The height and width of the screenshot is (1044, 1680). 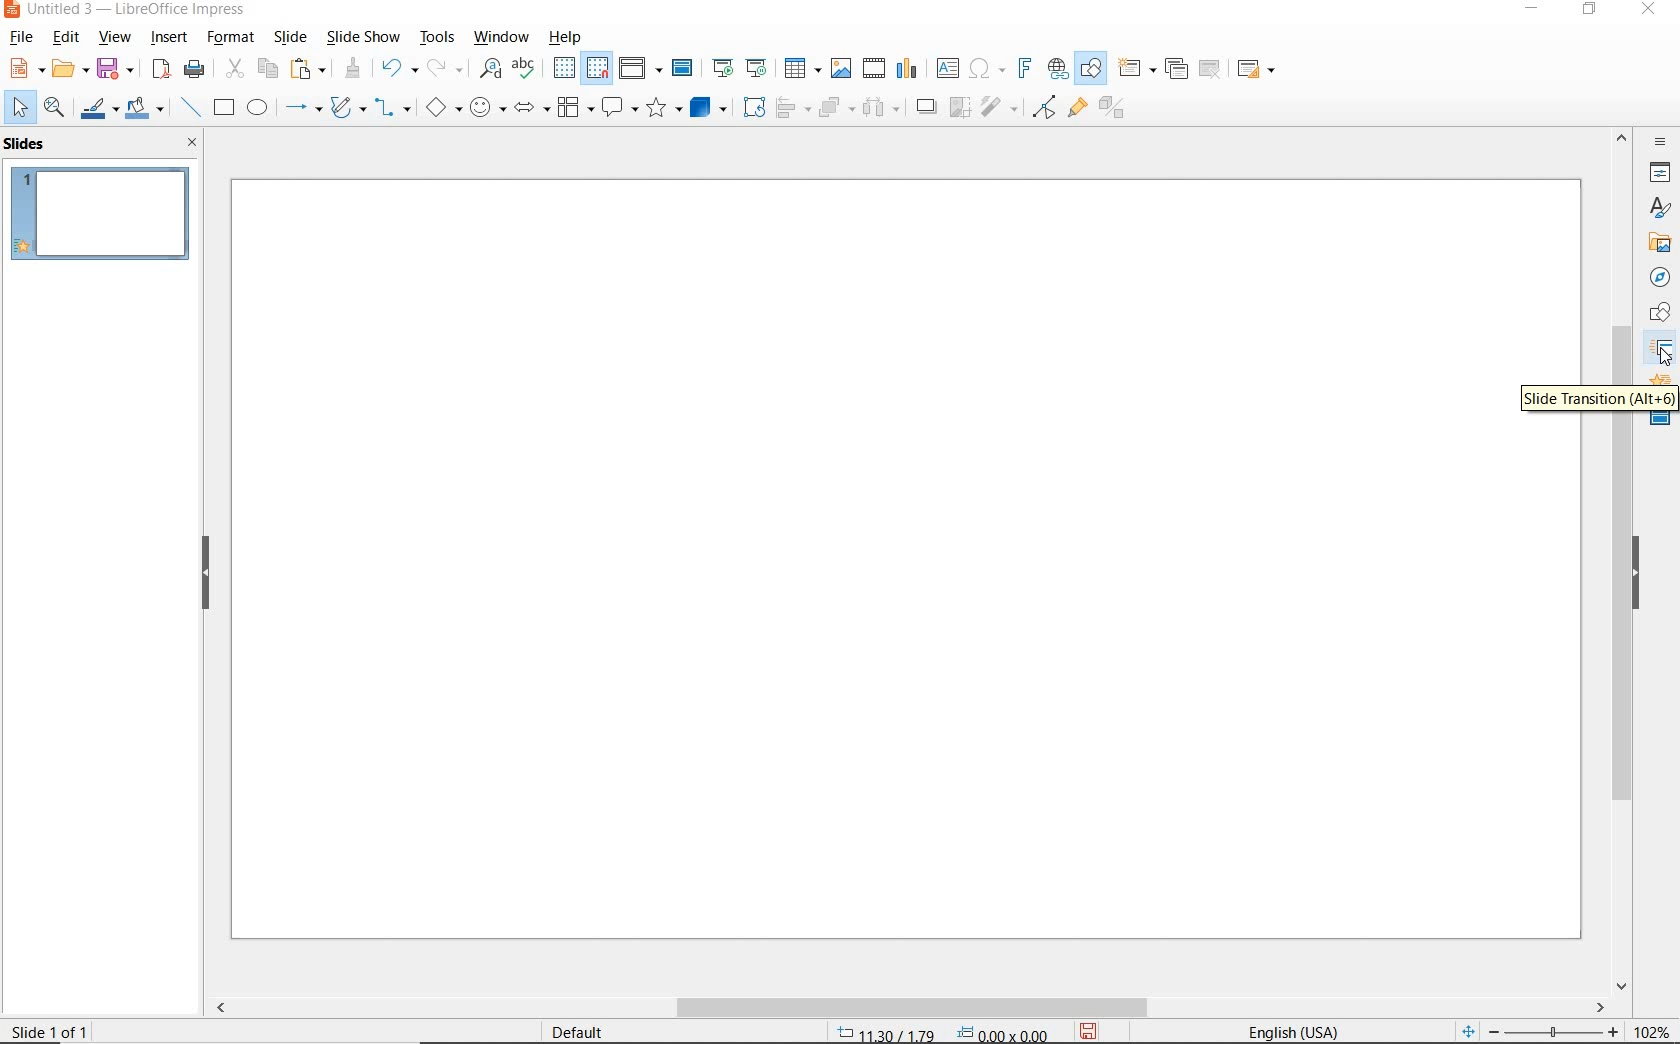 I want to click on INSERT TEXT BOX, so click(x=947, y=69).